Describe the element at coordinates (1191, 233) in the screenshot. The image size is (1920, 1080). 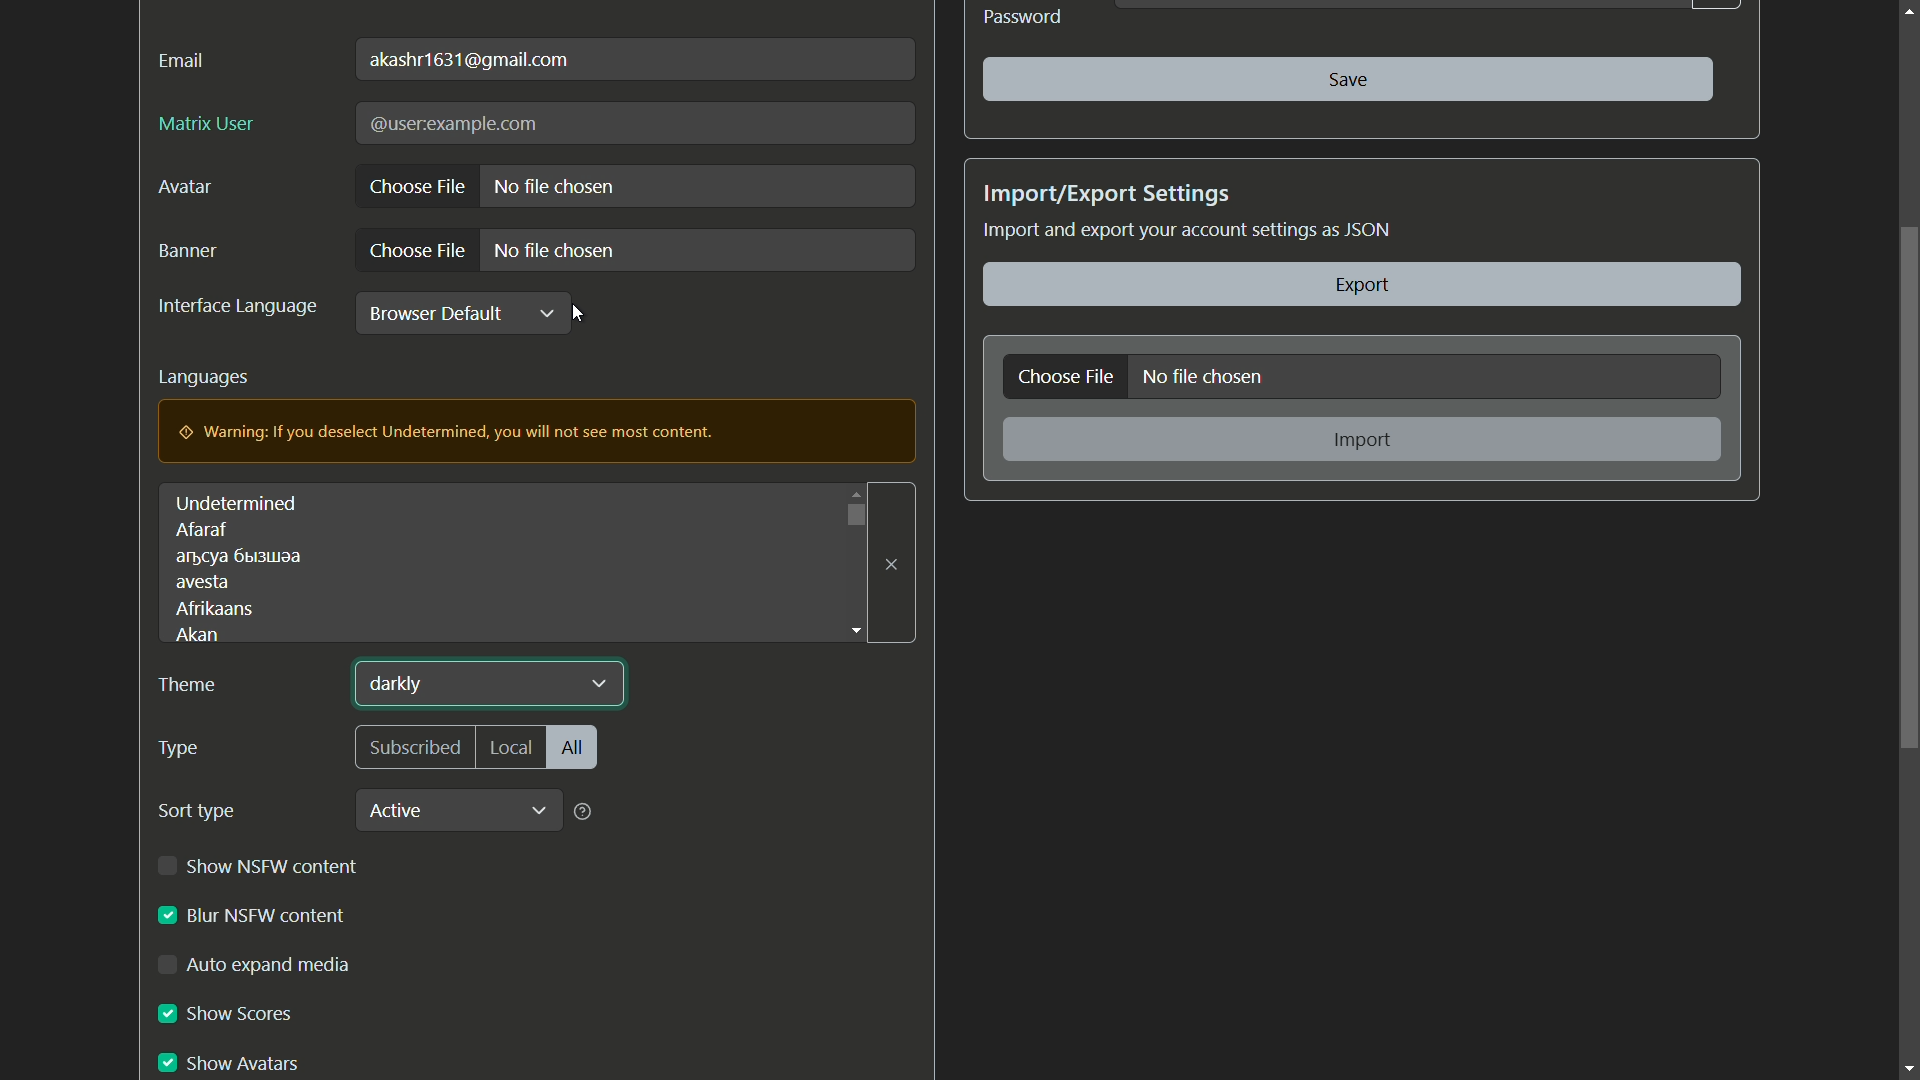
I see `Import and export your account settings as JSON` at that location.